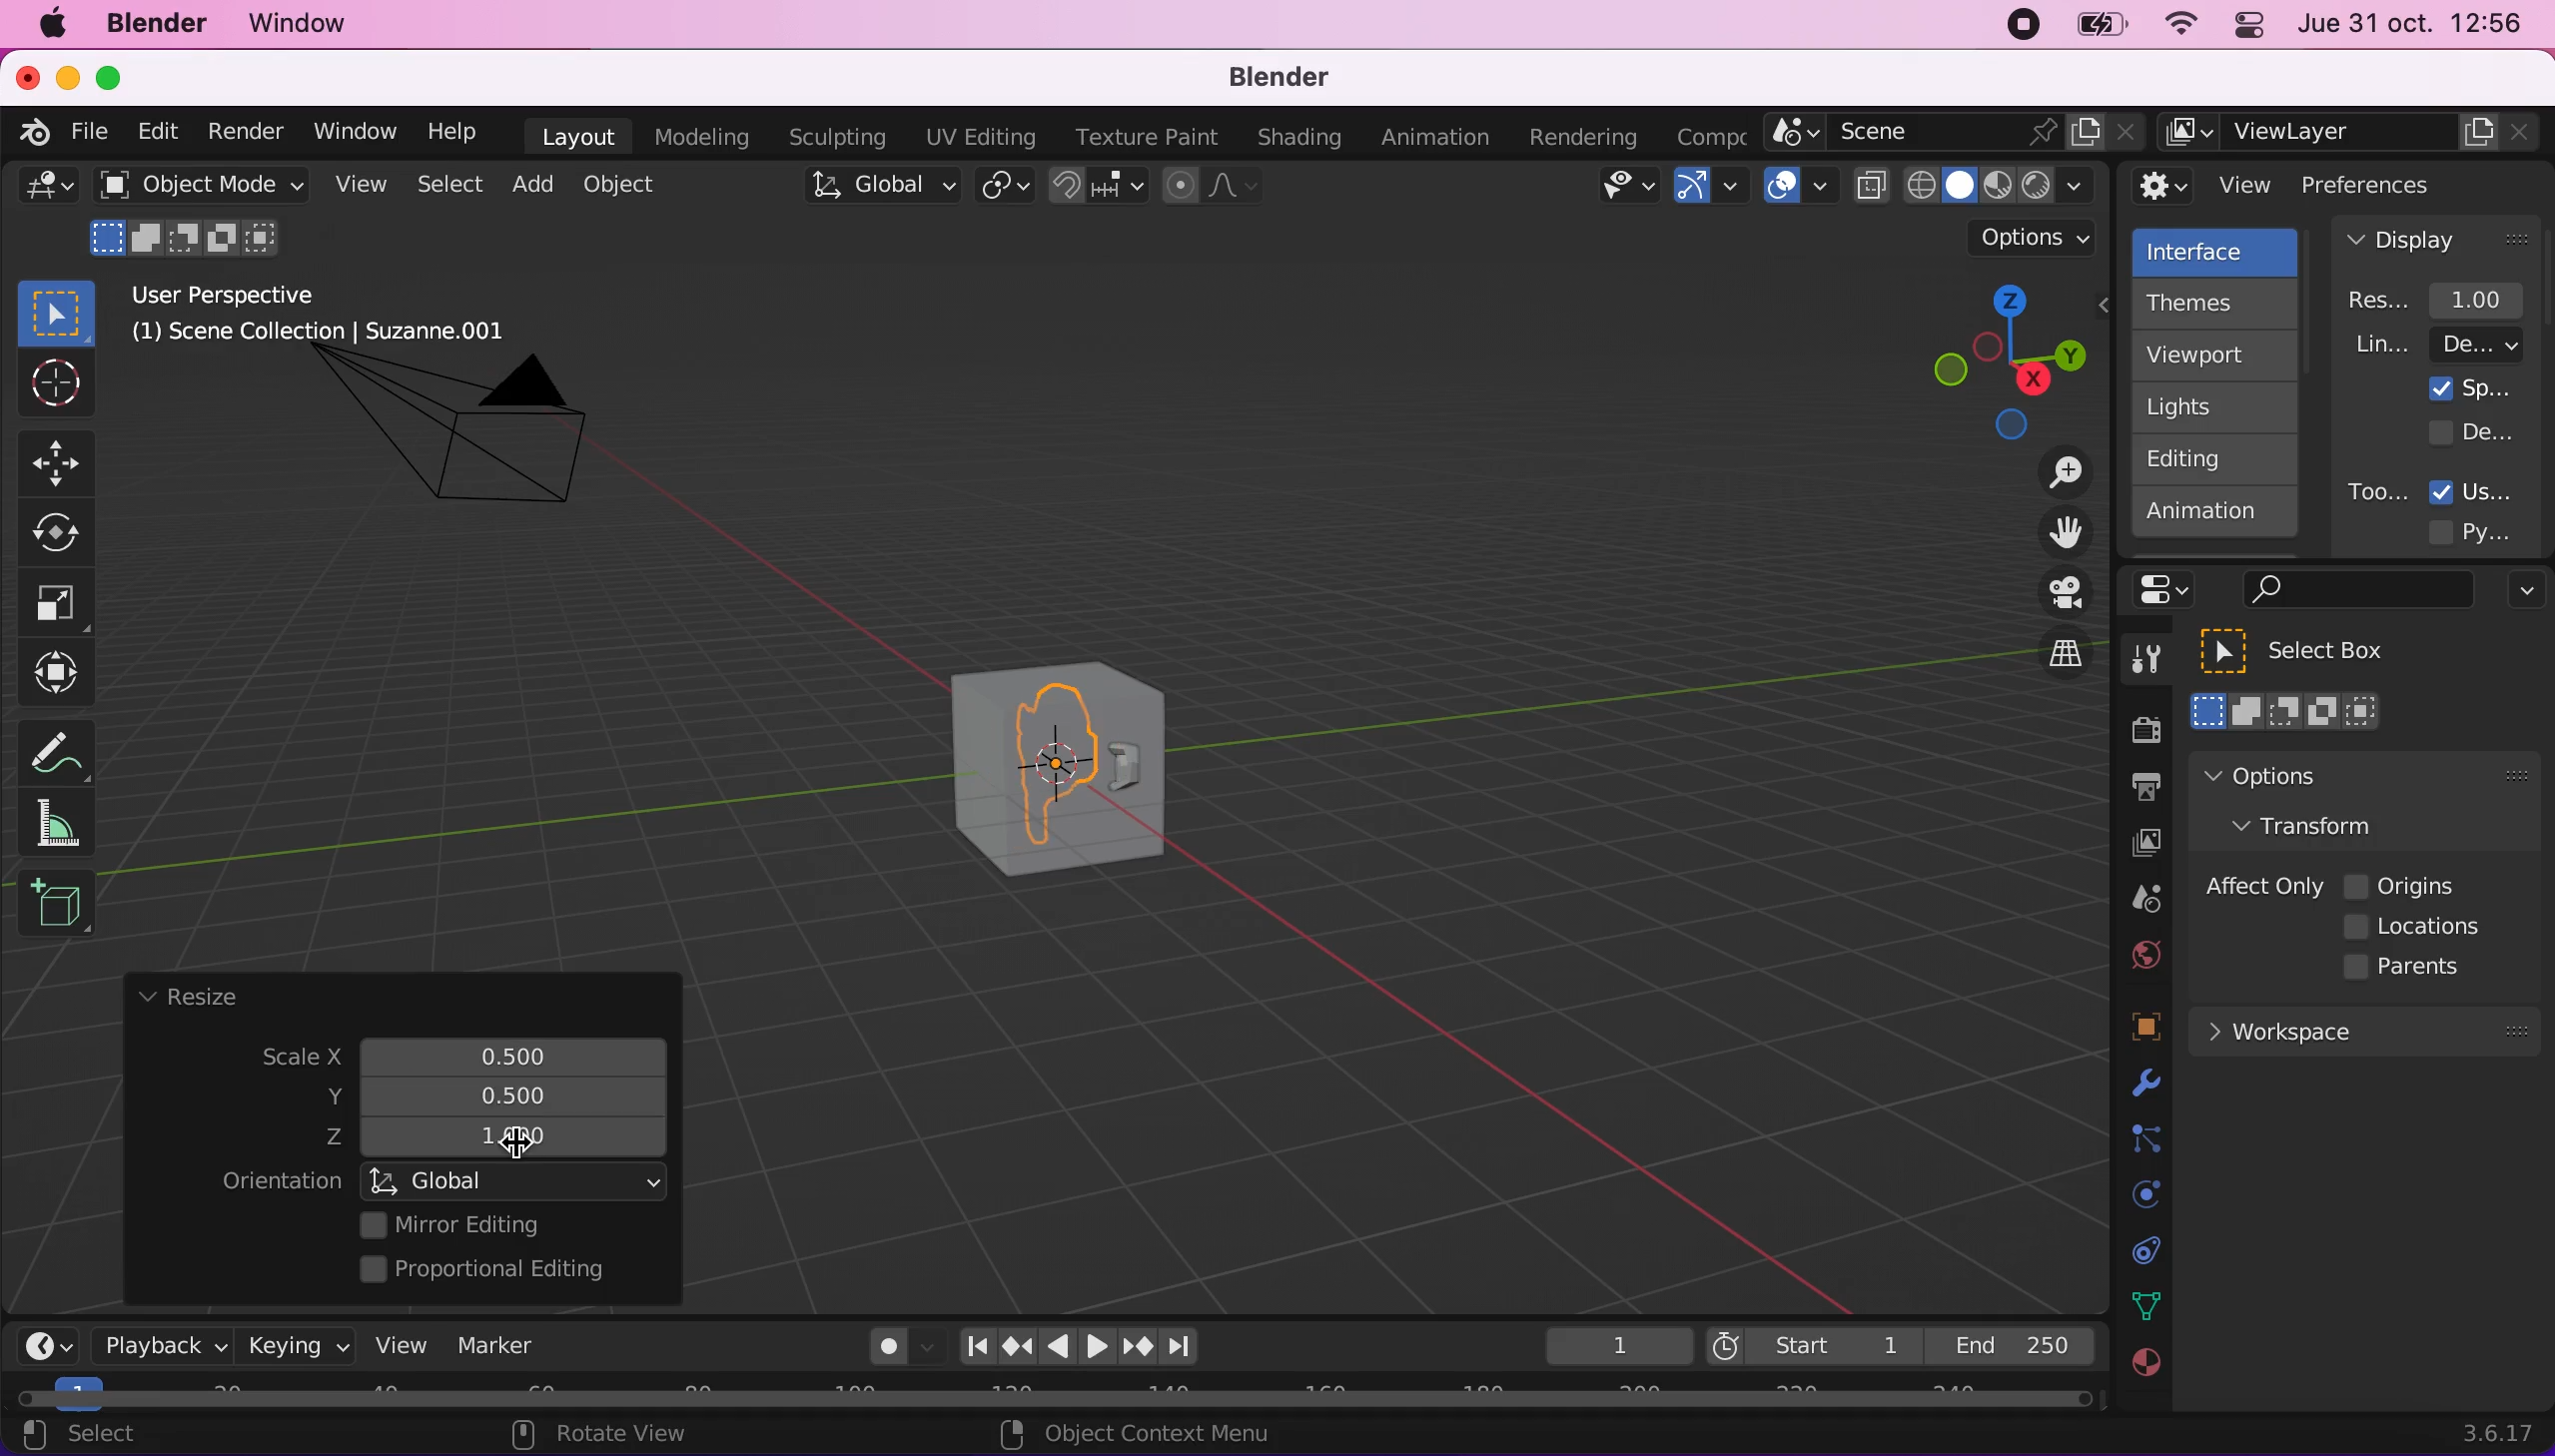  What do you see at coordinates (2205, 458) in the screenshot?
I see `editing` at bounding box center [2205, 458].